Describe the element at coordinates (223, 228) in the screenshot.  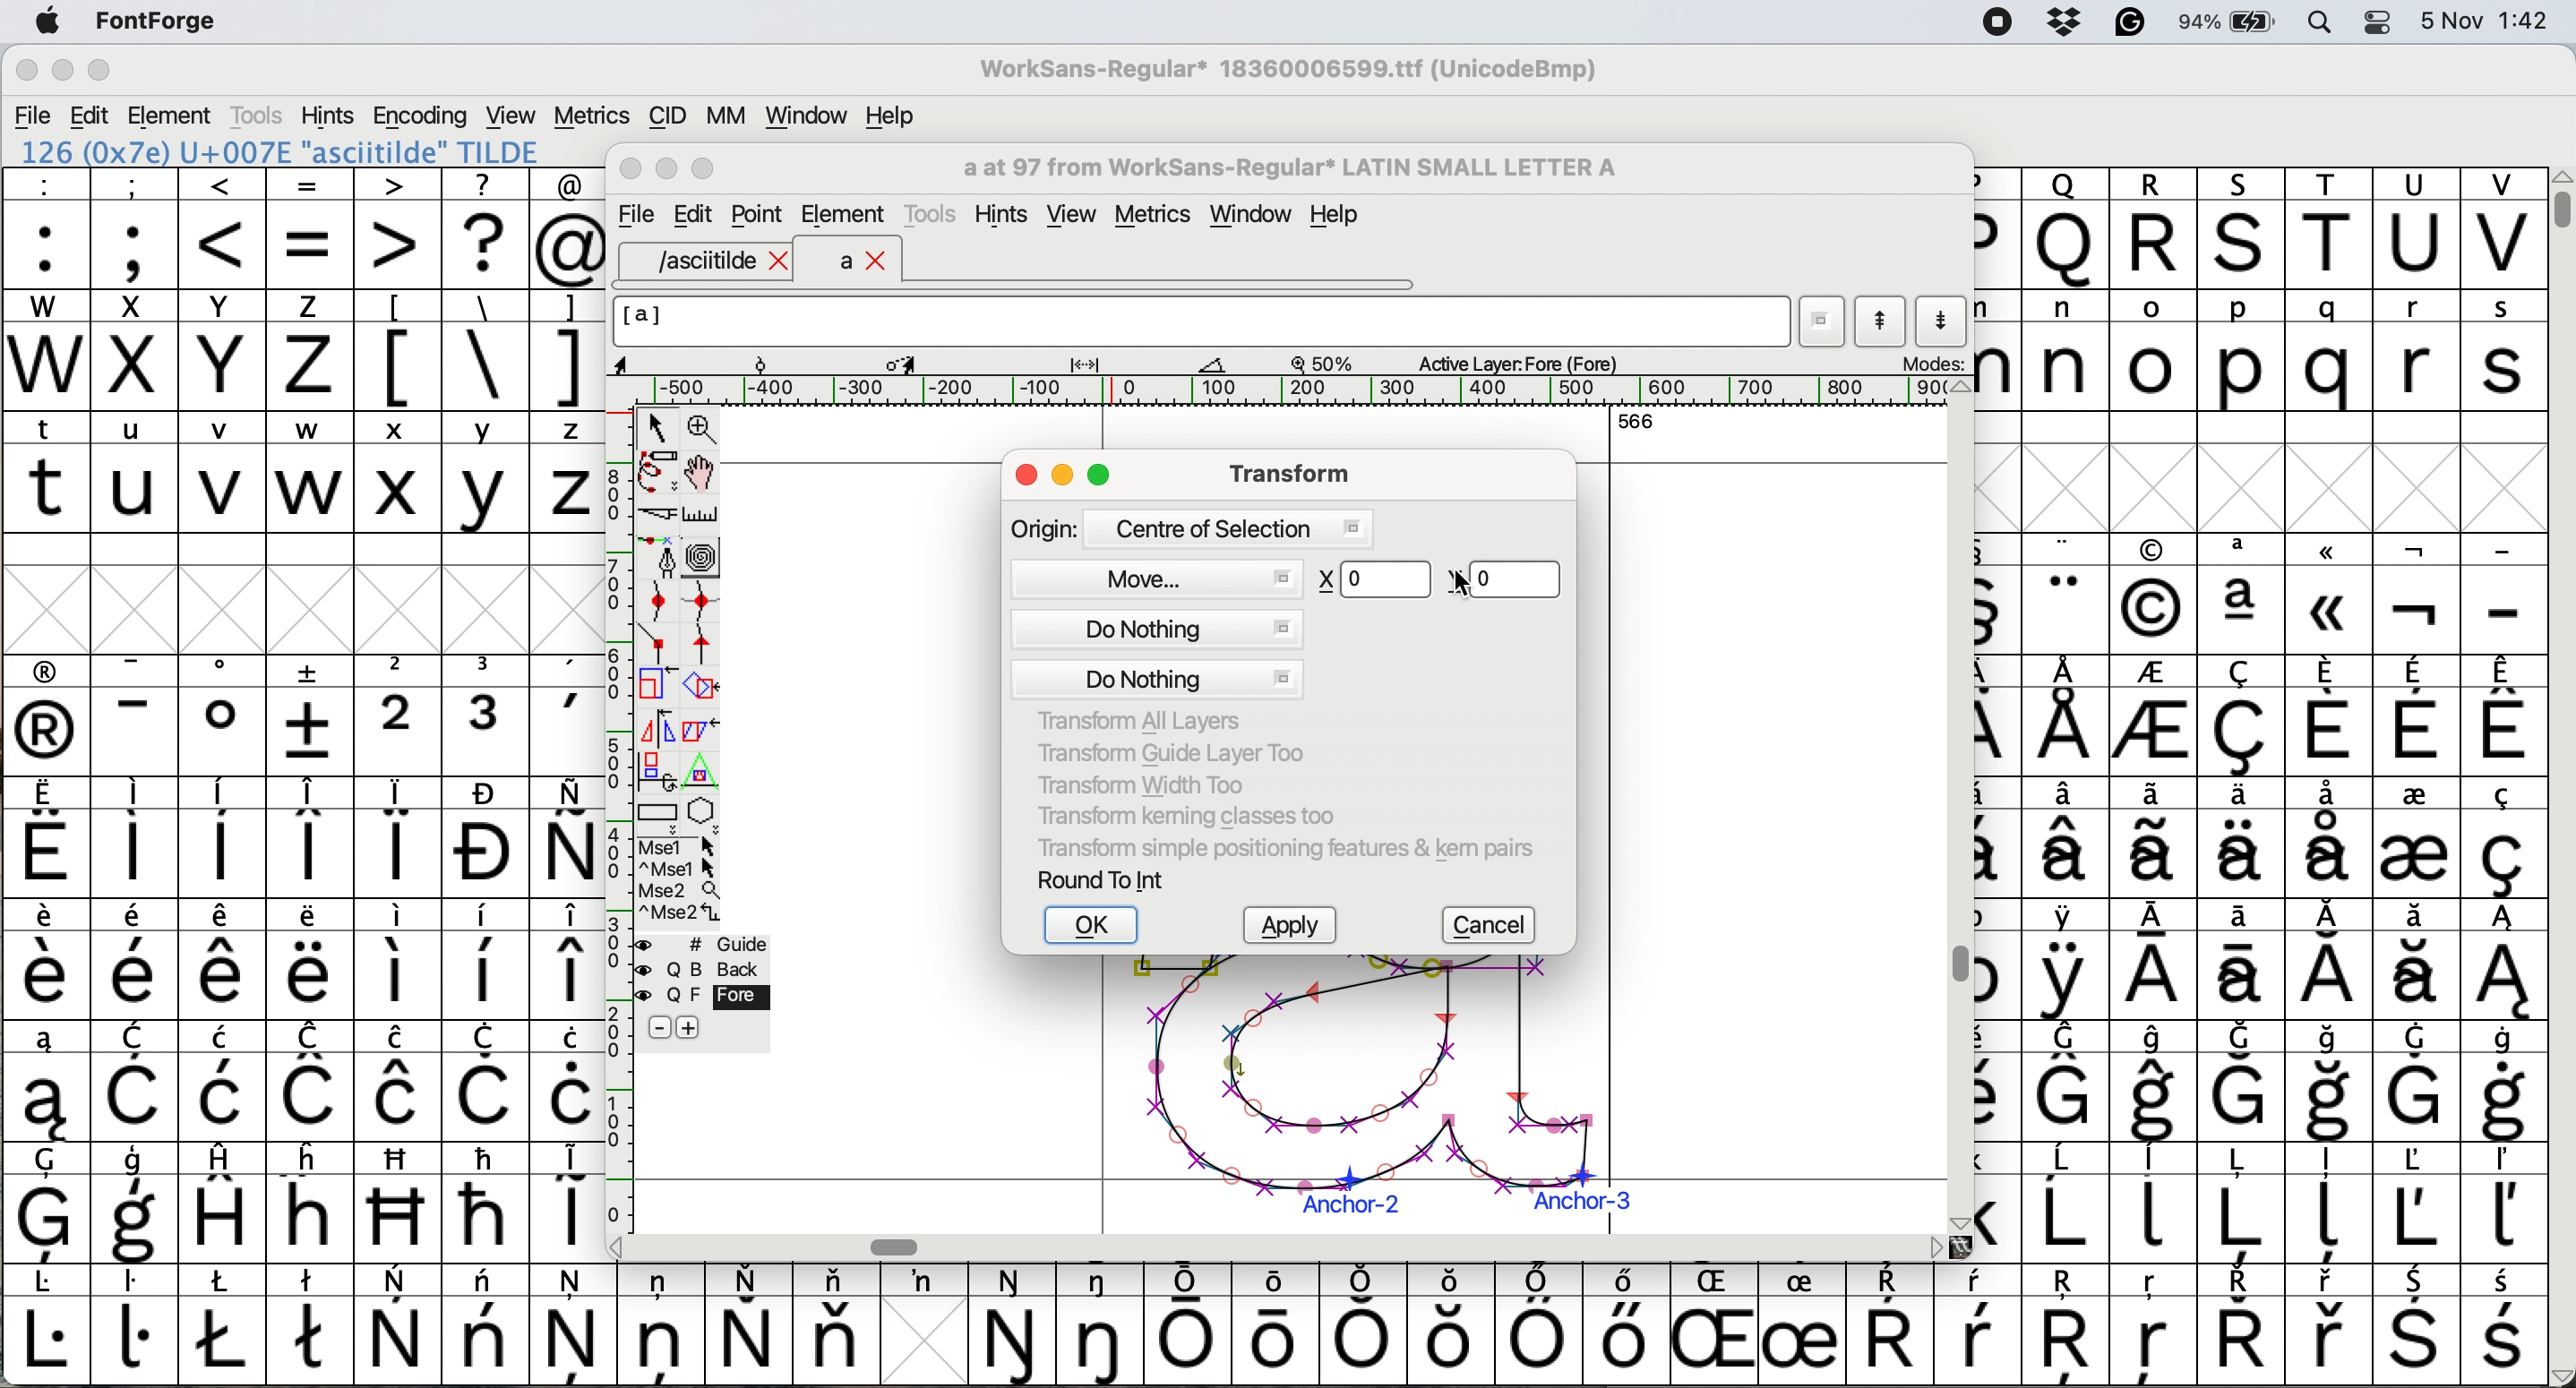
I see `<` at that location.